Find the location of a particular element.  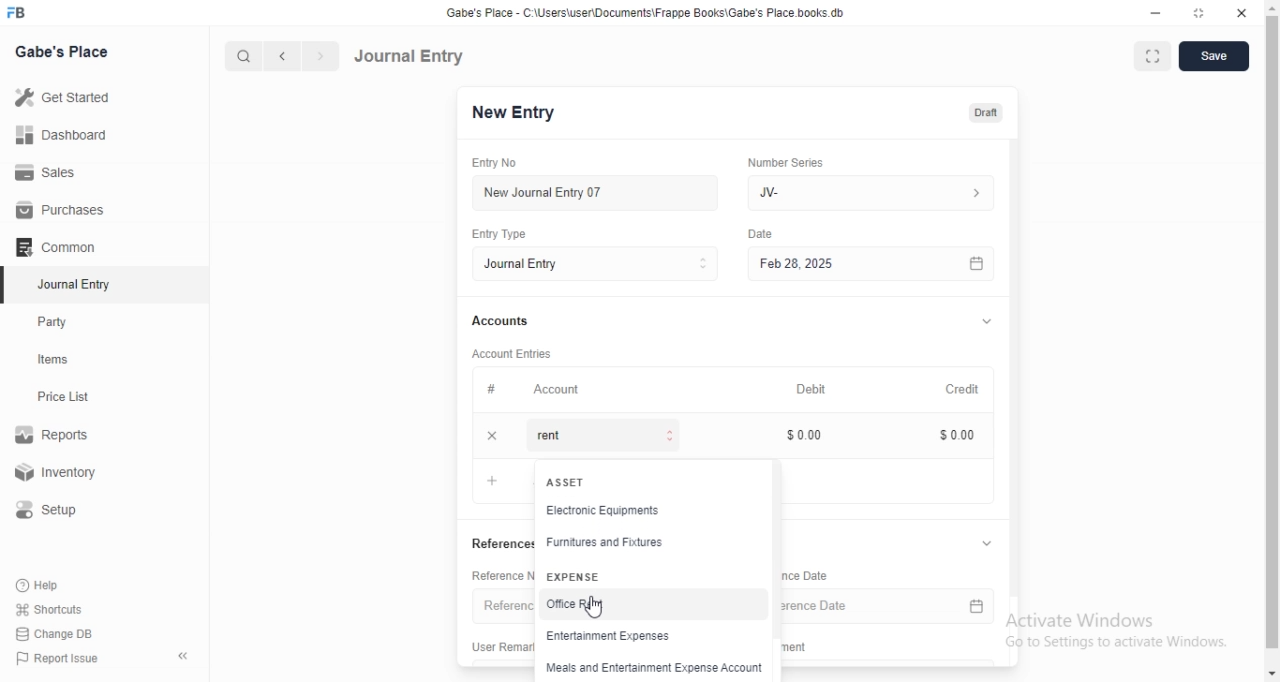

Comman is located at coordinates (49, 247).